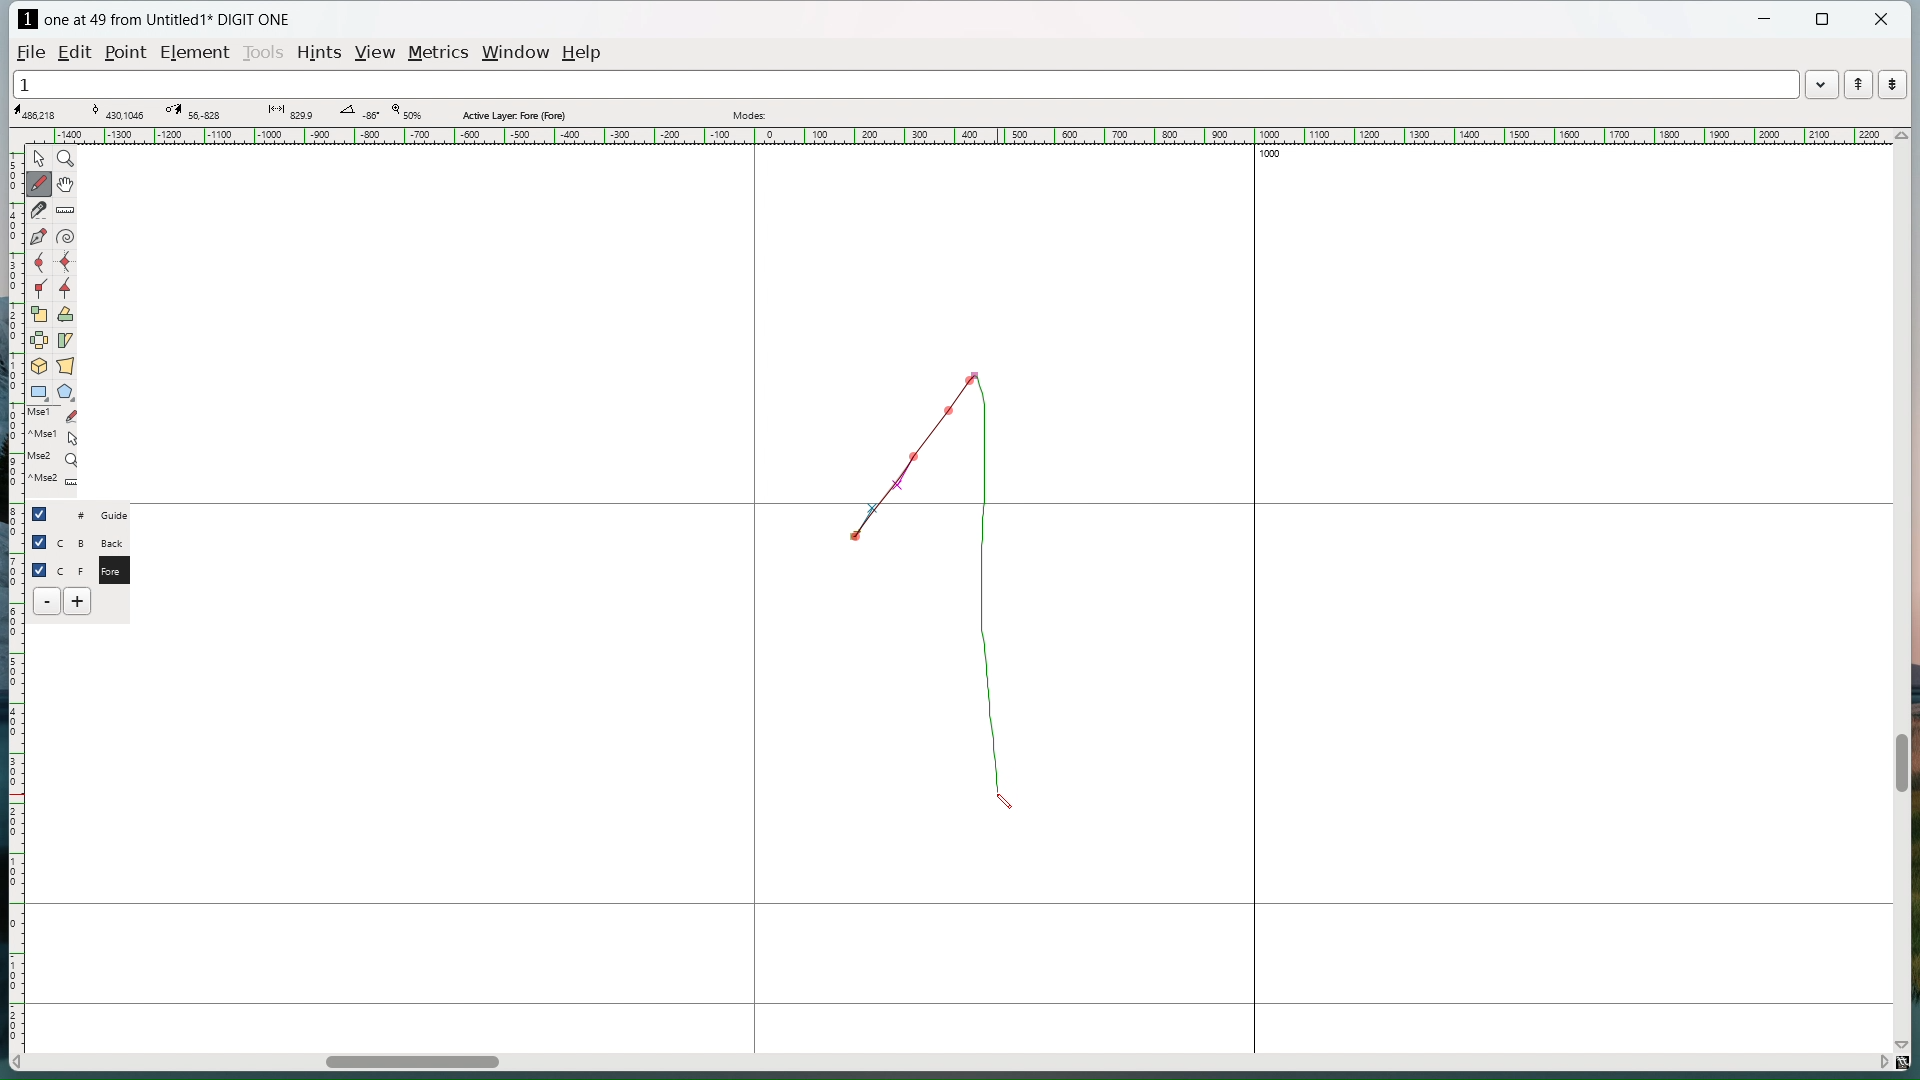 This screenshot has height=1080, width=1920. I want to click on skew selection, so click(66, 340).